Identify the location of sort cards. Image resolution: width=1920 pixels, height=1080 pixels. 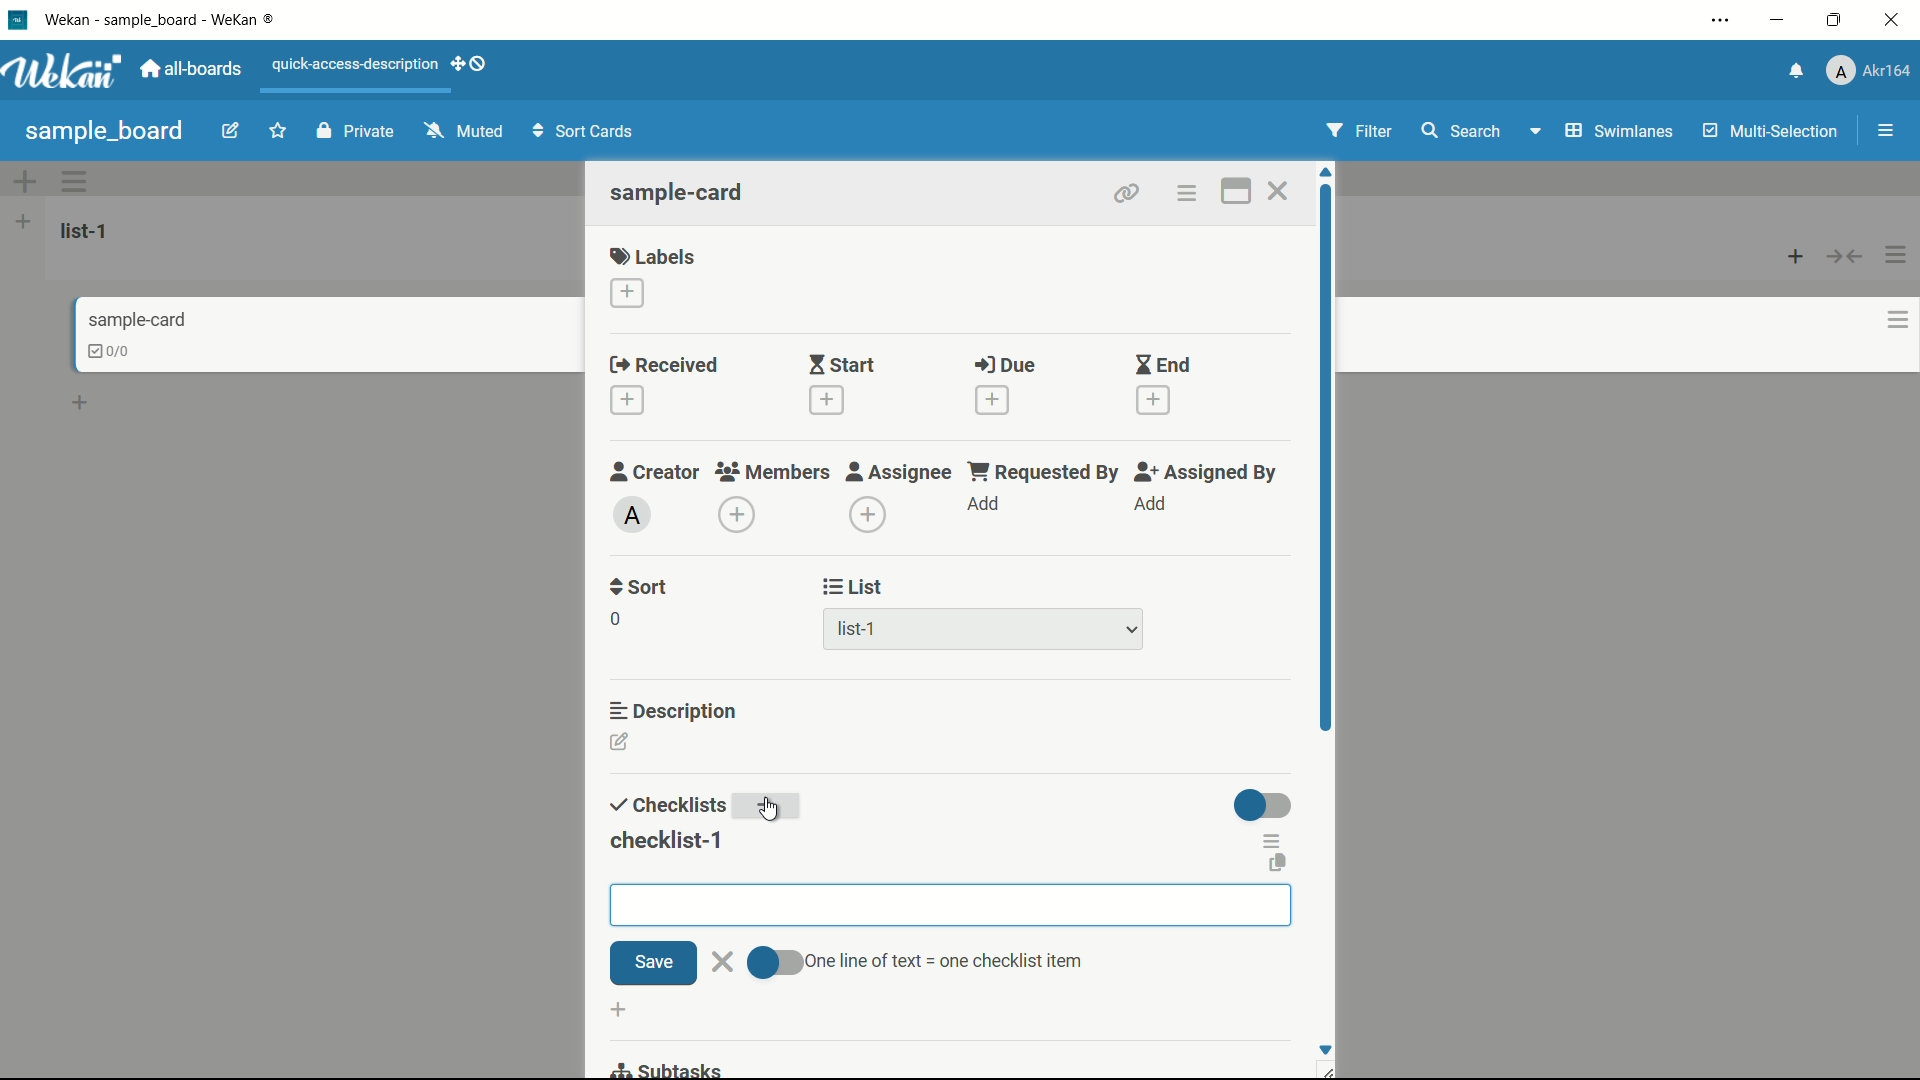
(585, 133).